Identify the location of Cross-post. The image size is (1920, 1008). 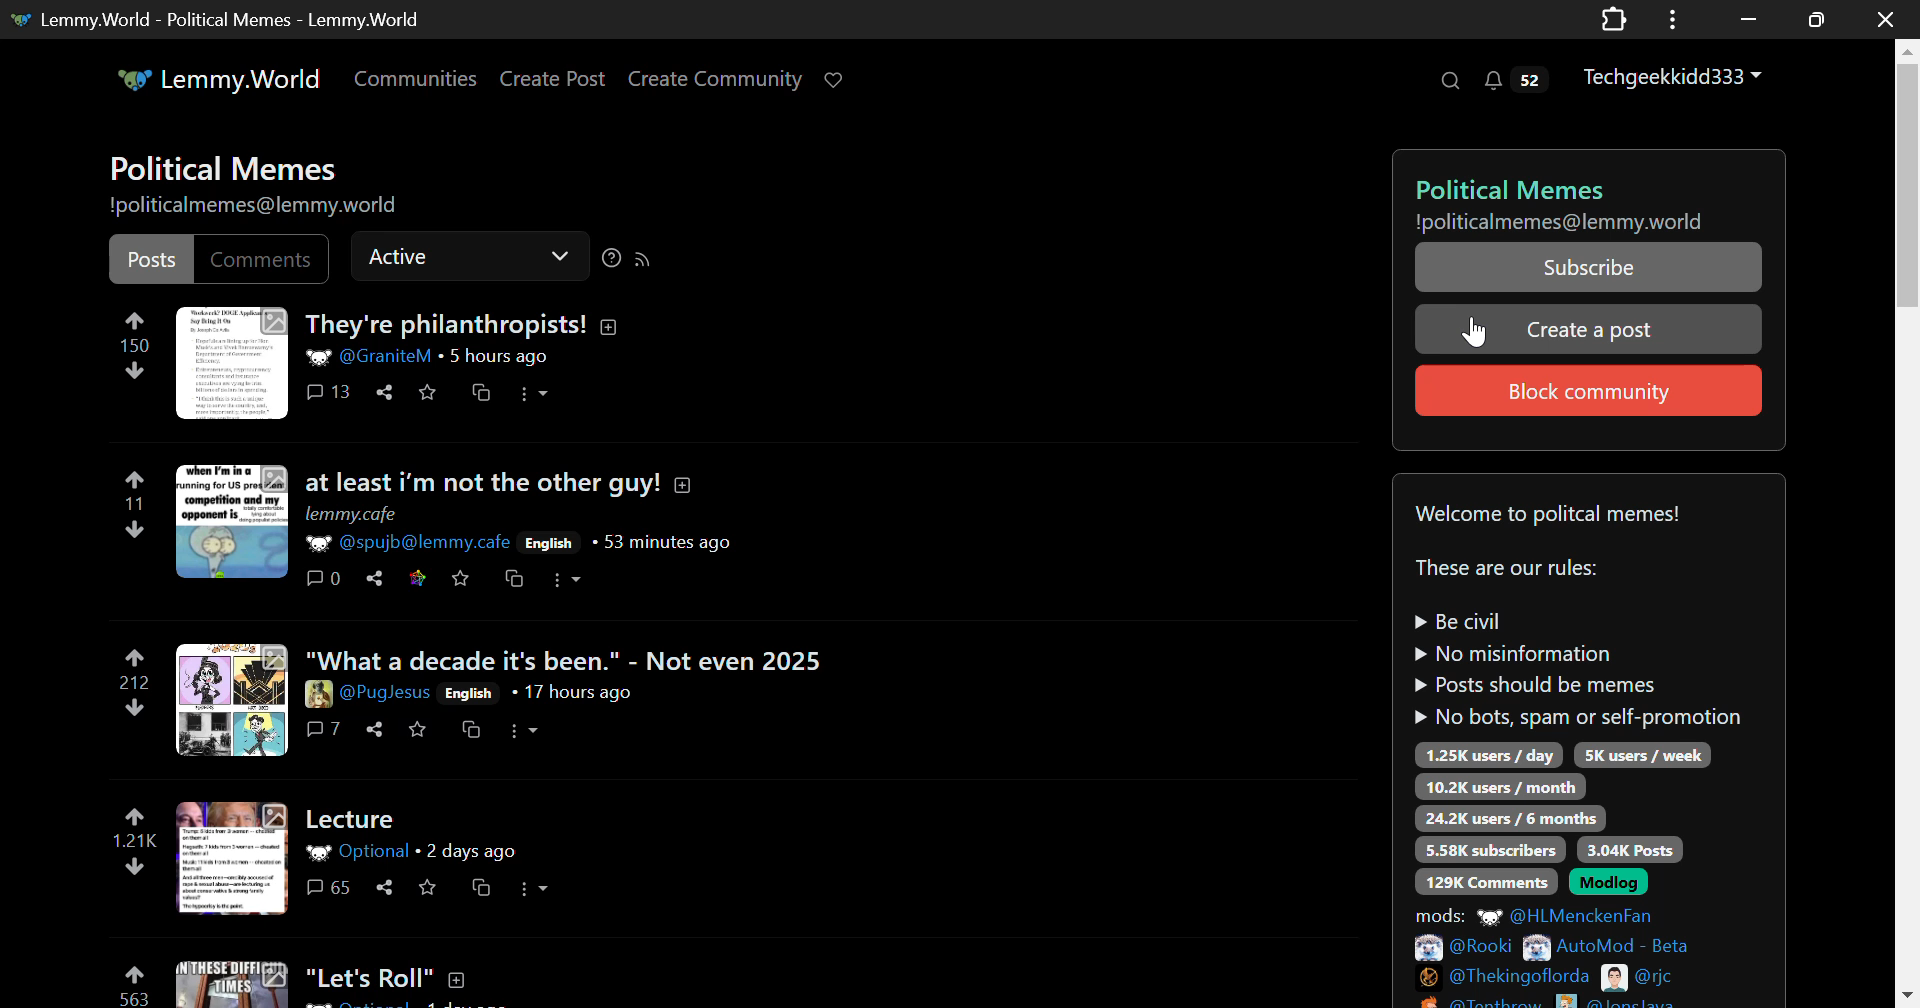
(481, 392).